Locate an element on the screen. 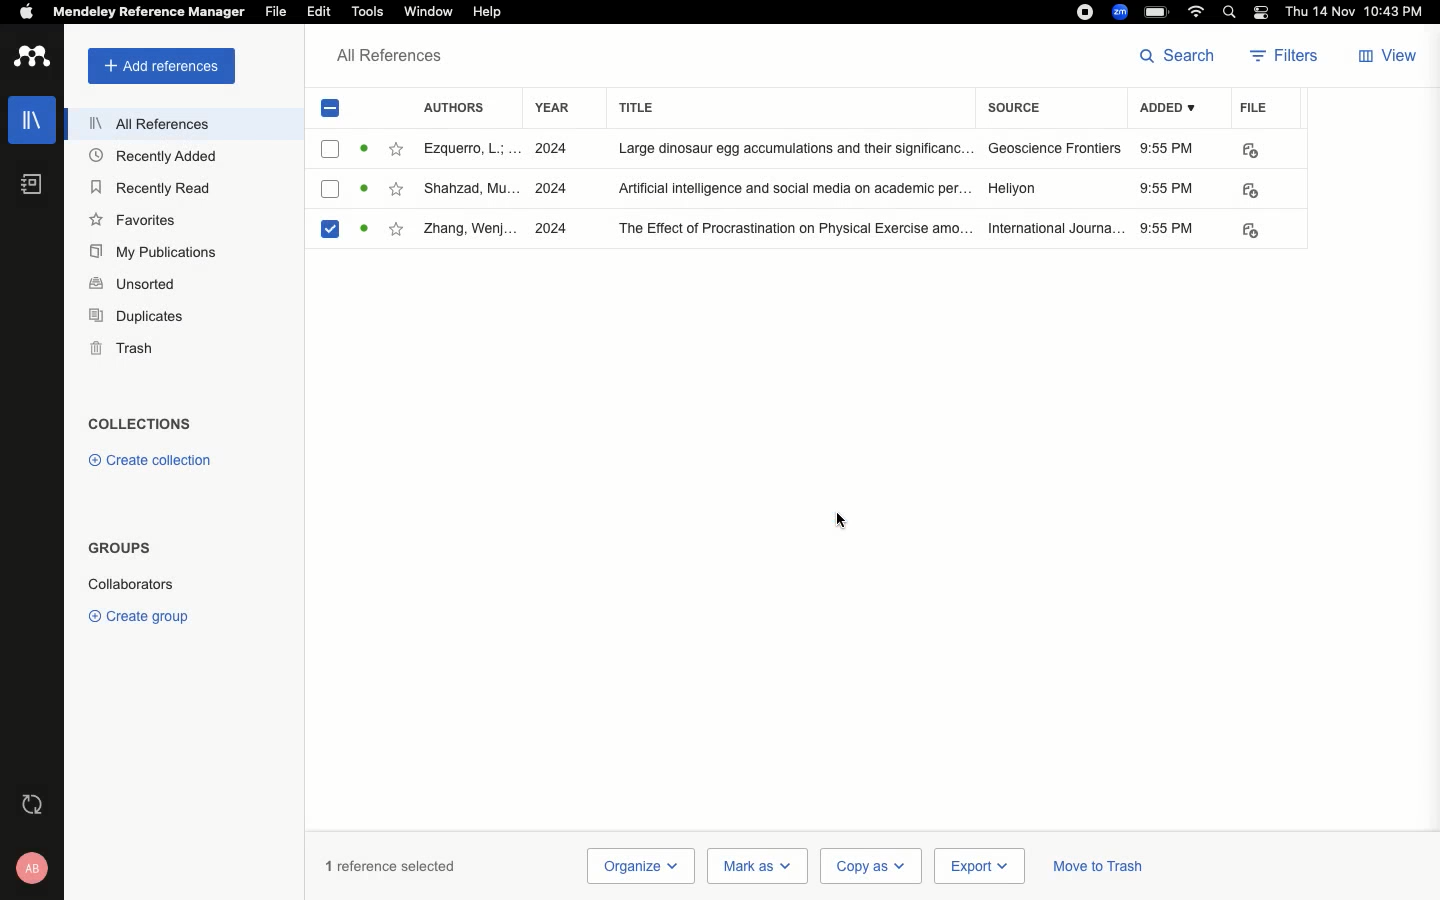 The image size is (1440, 900). Shahzad is located at coordinates (471, 190).